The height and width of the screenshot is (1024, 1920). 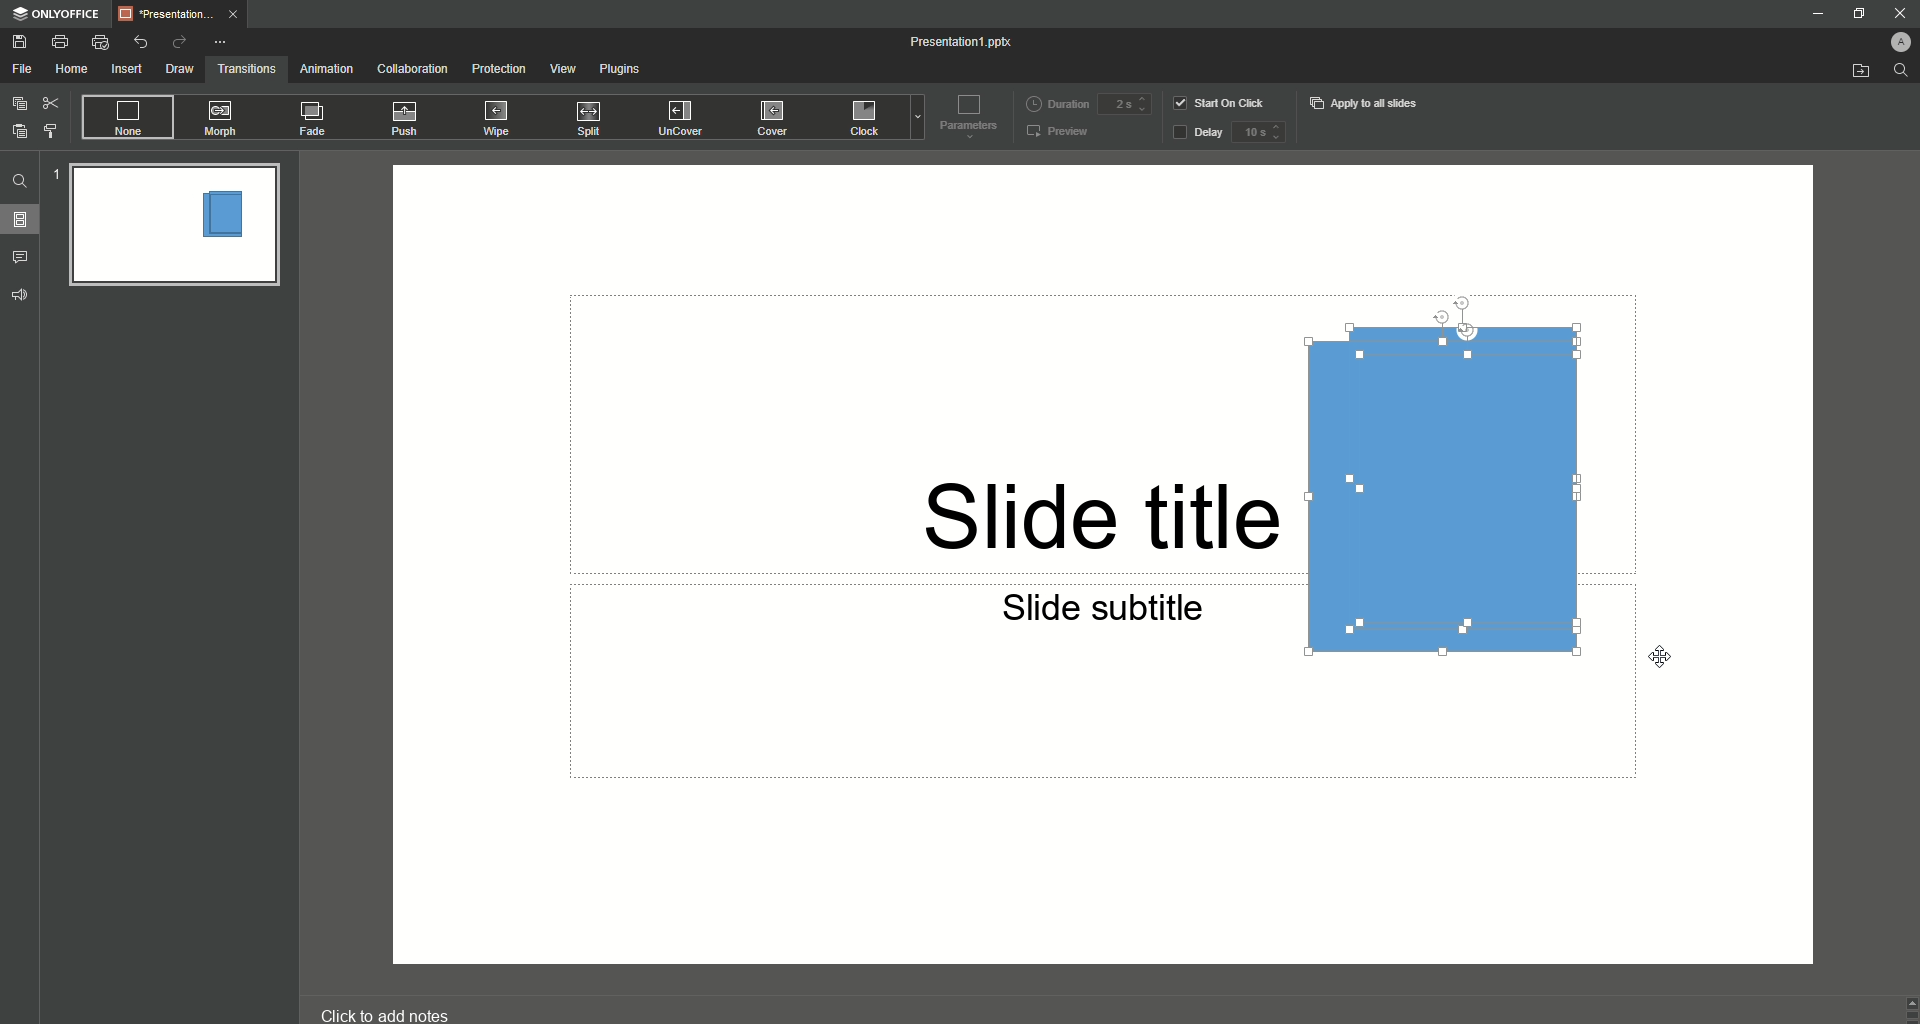 What do you see at coordinates (404, 1005) in the screenshot?
I see `click to add notes` at bounding box center [404, 1005].